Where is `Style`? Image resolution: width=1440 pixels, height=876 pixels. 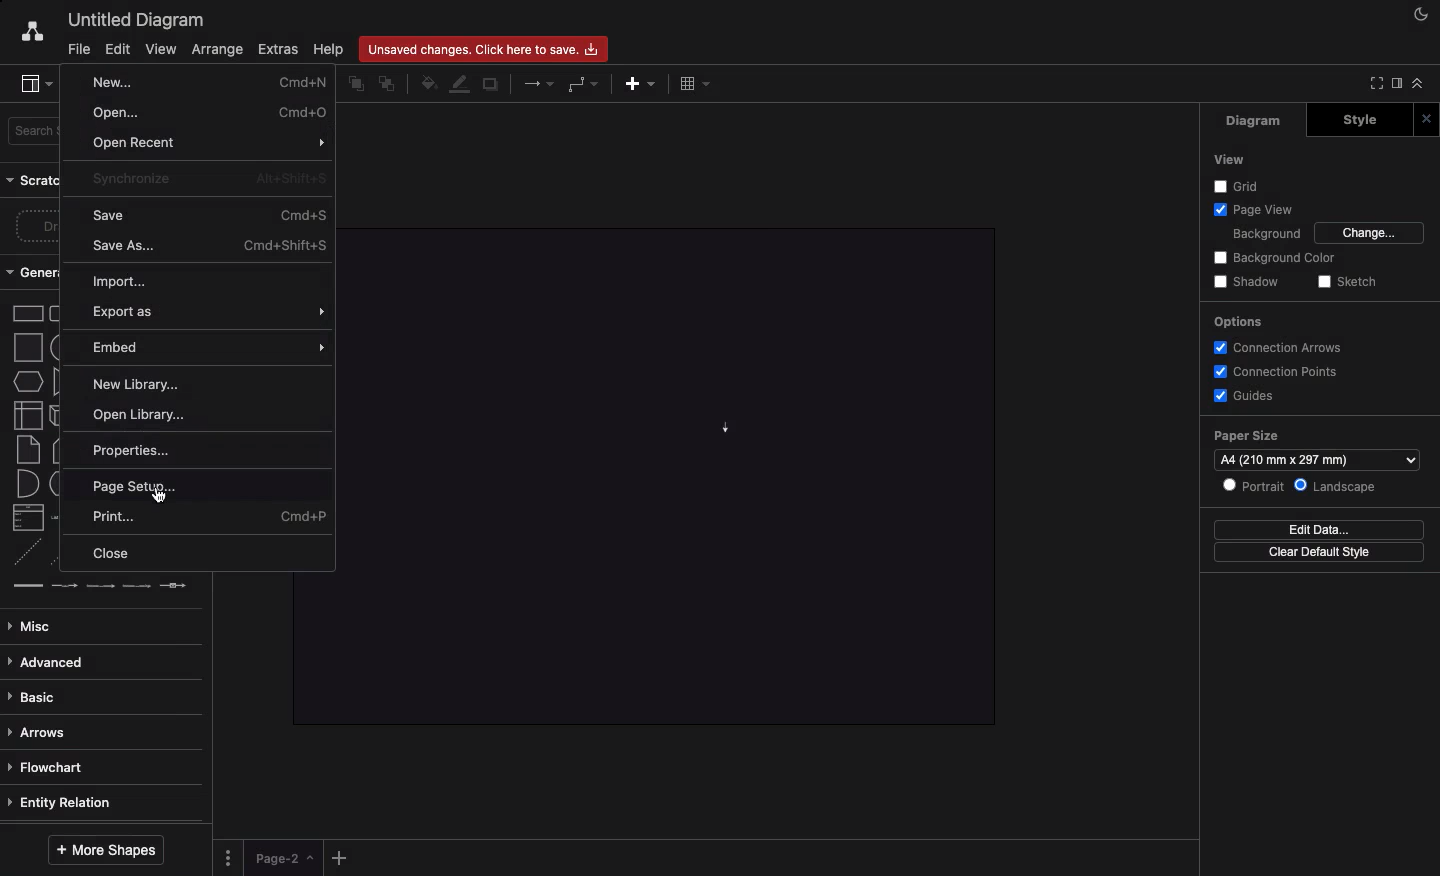 Style is located at coordinates (1359, 120).